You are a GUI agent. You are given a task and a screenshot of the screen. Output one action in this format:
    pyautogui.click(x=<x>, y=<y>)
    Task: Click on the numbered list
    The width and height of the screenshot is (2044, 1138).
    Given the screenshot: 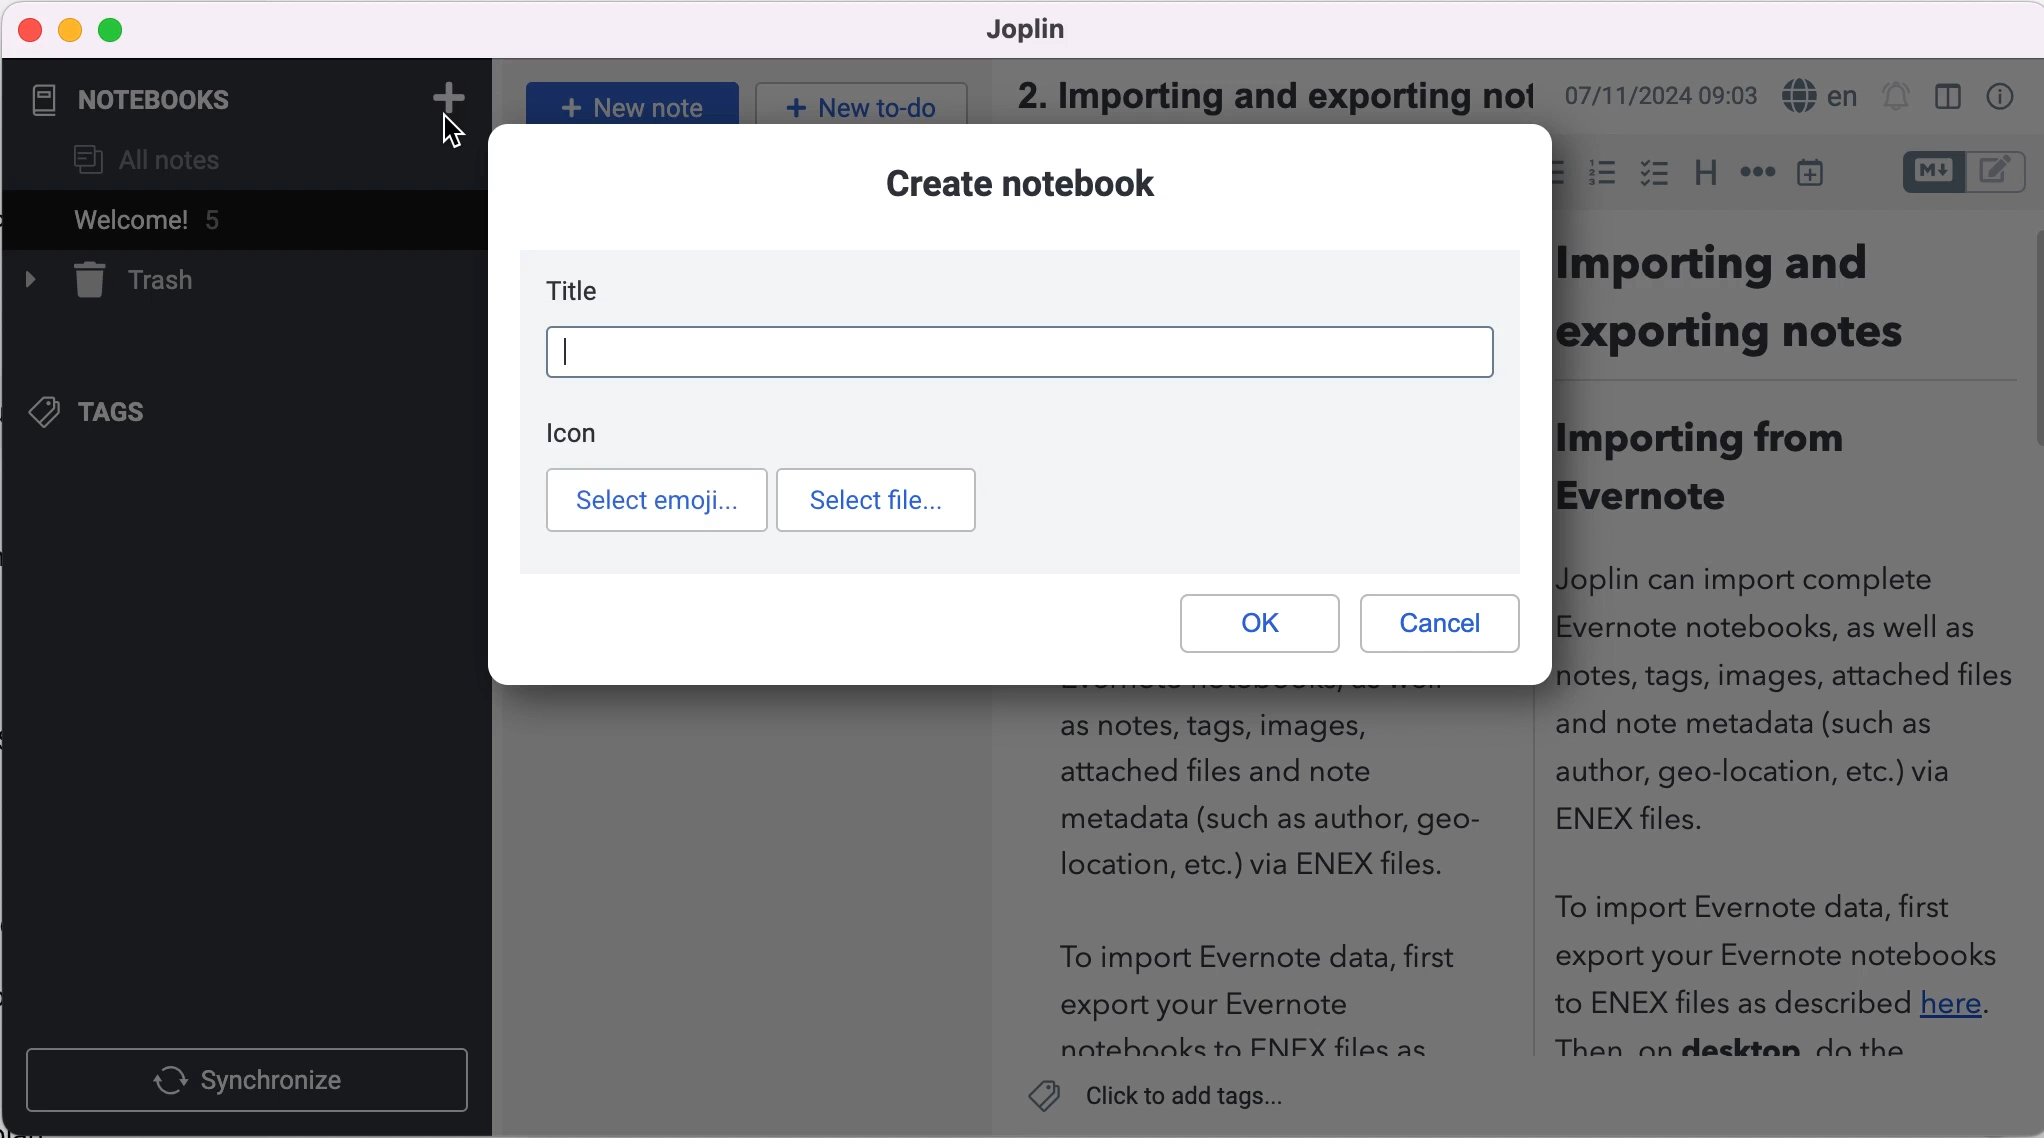 What is the action you would take?
    pyautogui.click(x=1601, y=176)
    